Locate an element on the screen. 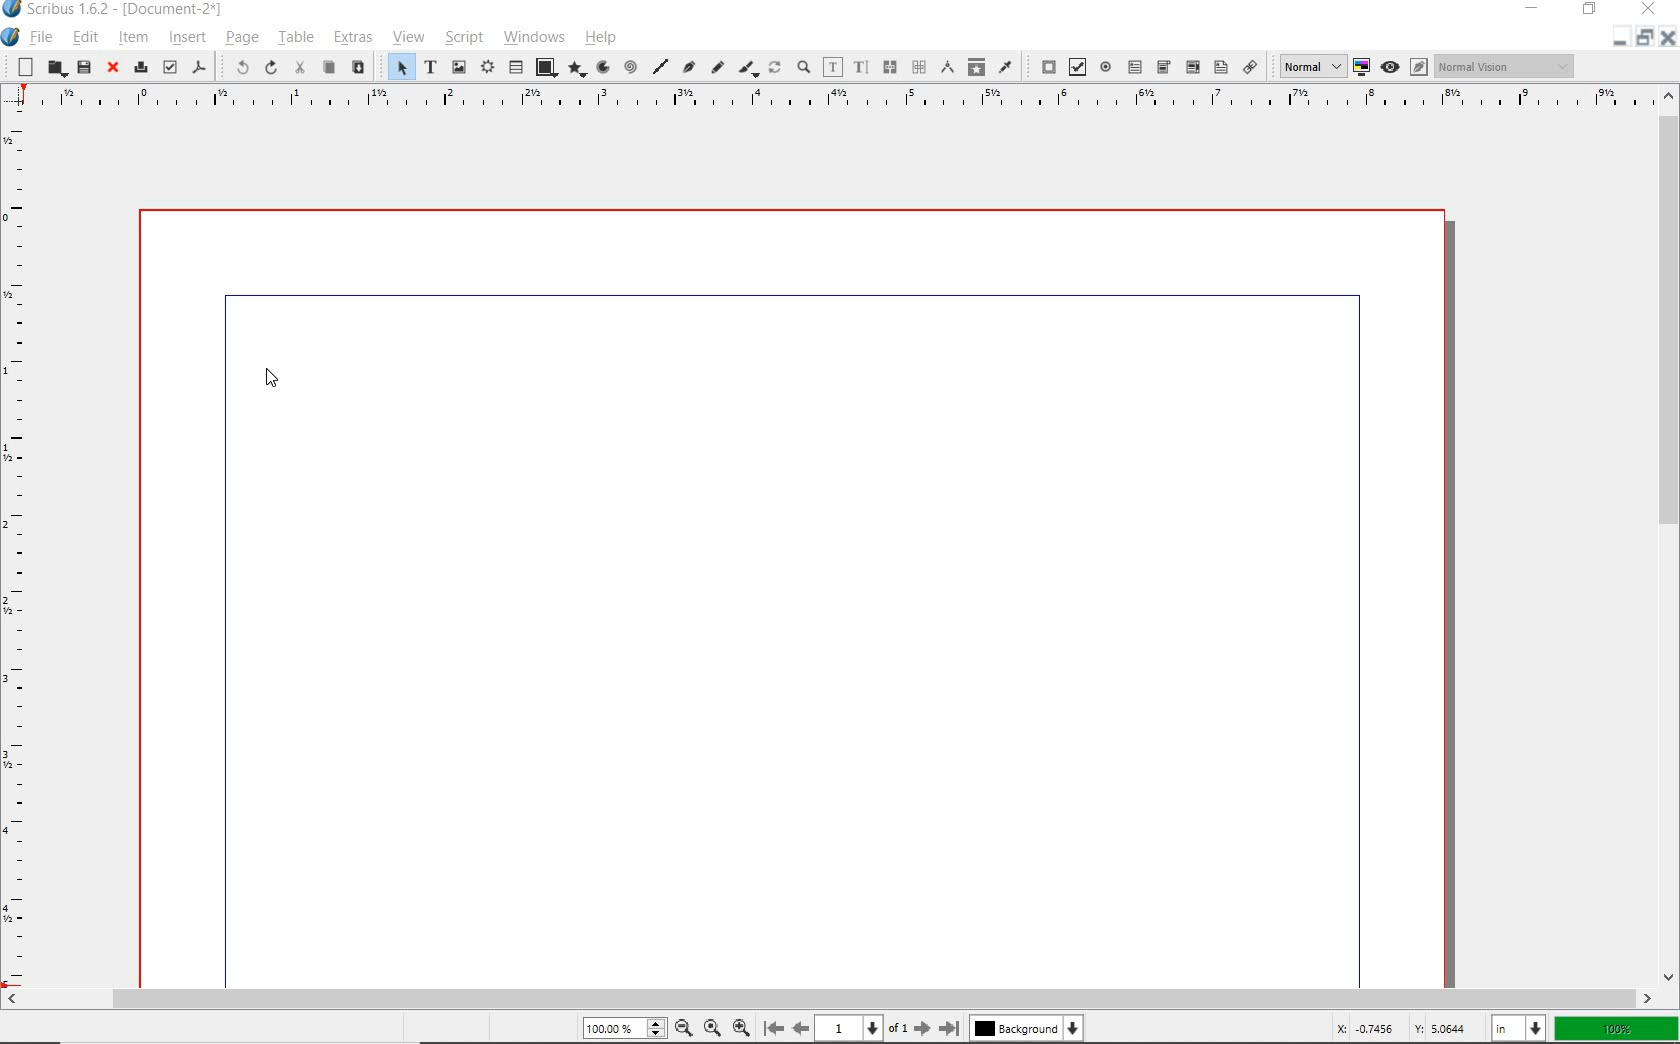  copy is located at coordinates (328, 69).